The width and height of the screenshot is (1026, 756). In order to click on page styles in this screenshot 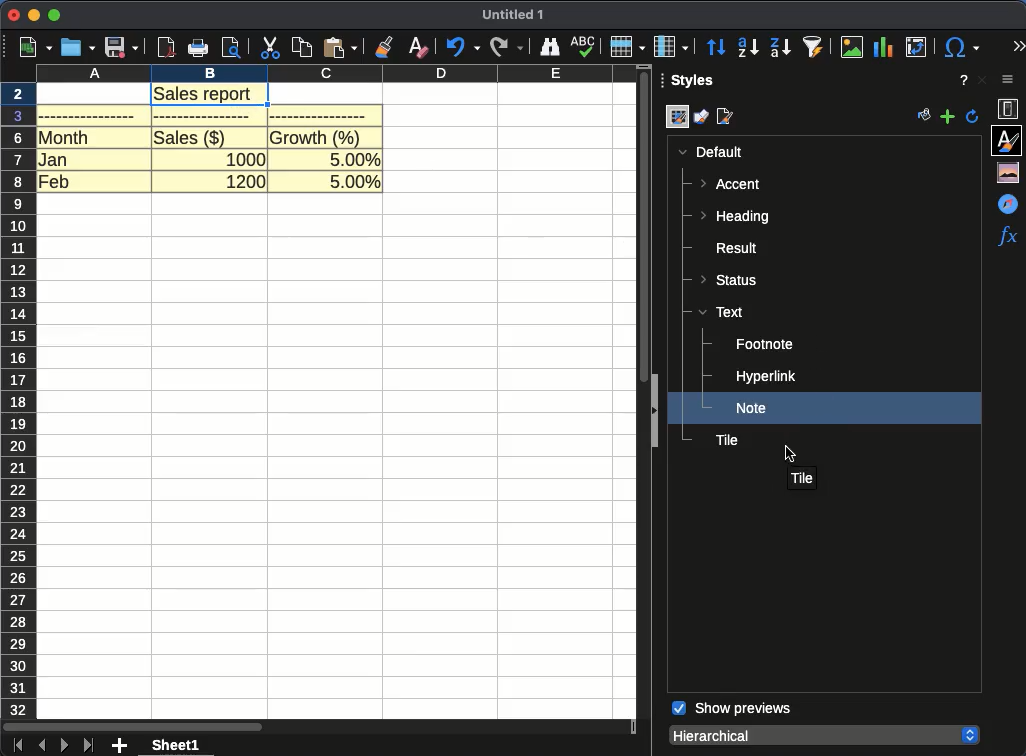, I will do `click(728, 117)`.